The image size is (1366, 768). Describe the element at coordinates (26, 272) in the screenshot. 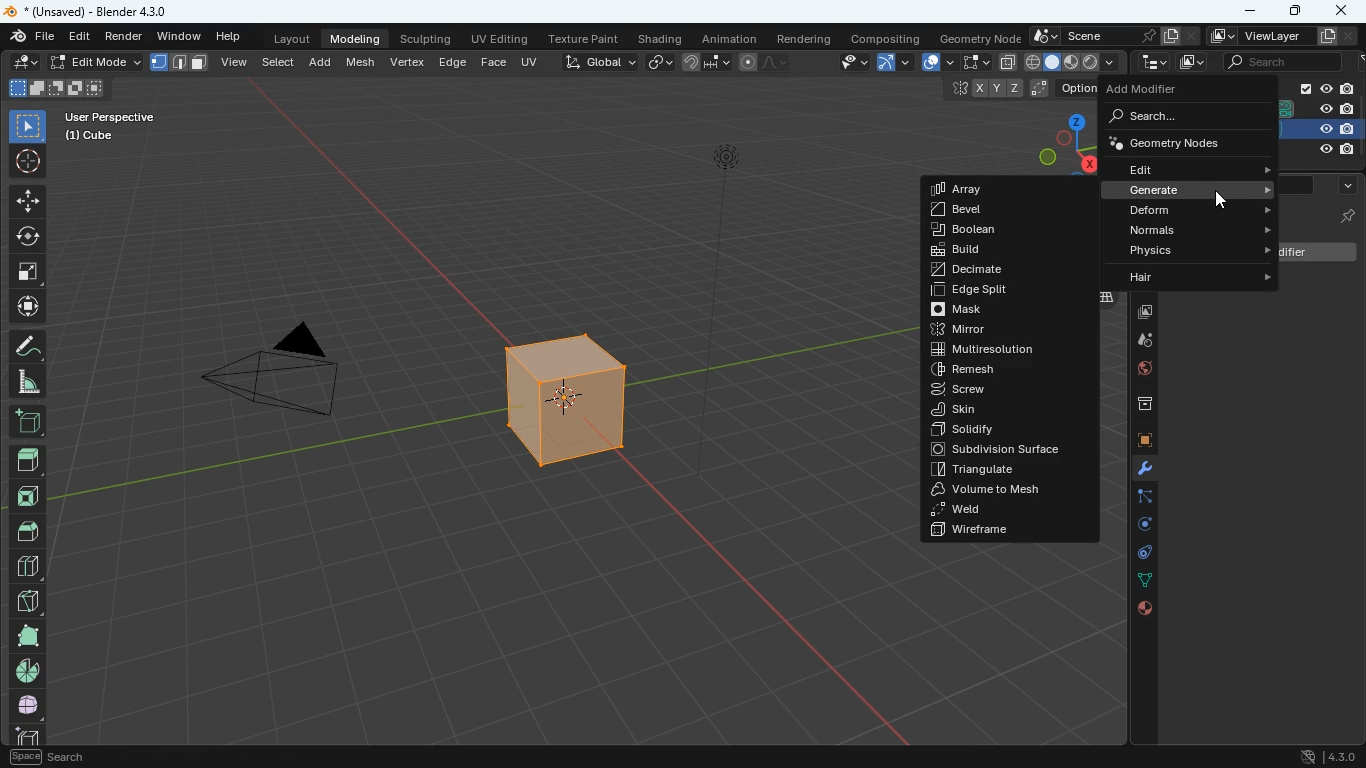

I see `fullscreen` at that location.